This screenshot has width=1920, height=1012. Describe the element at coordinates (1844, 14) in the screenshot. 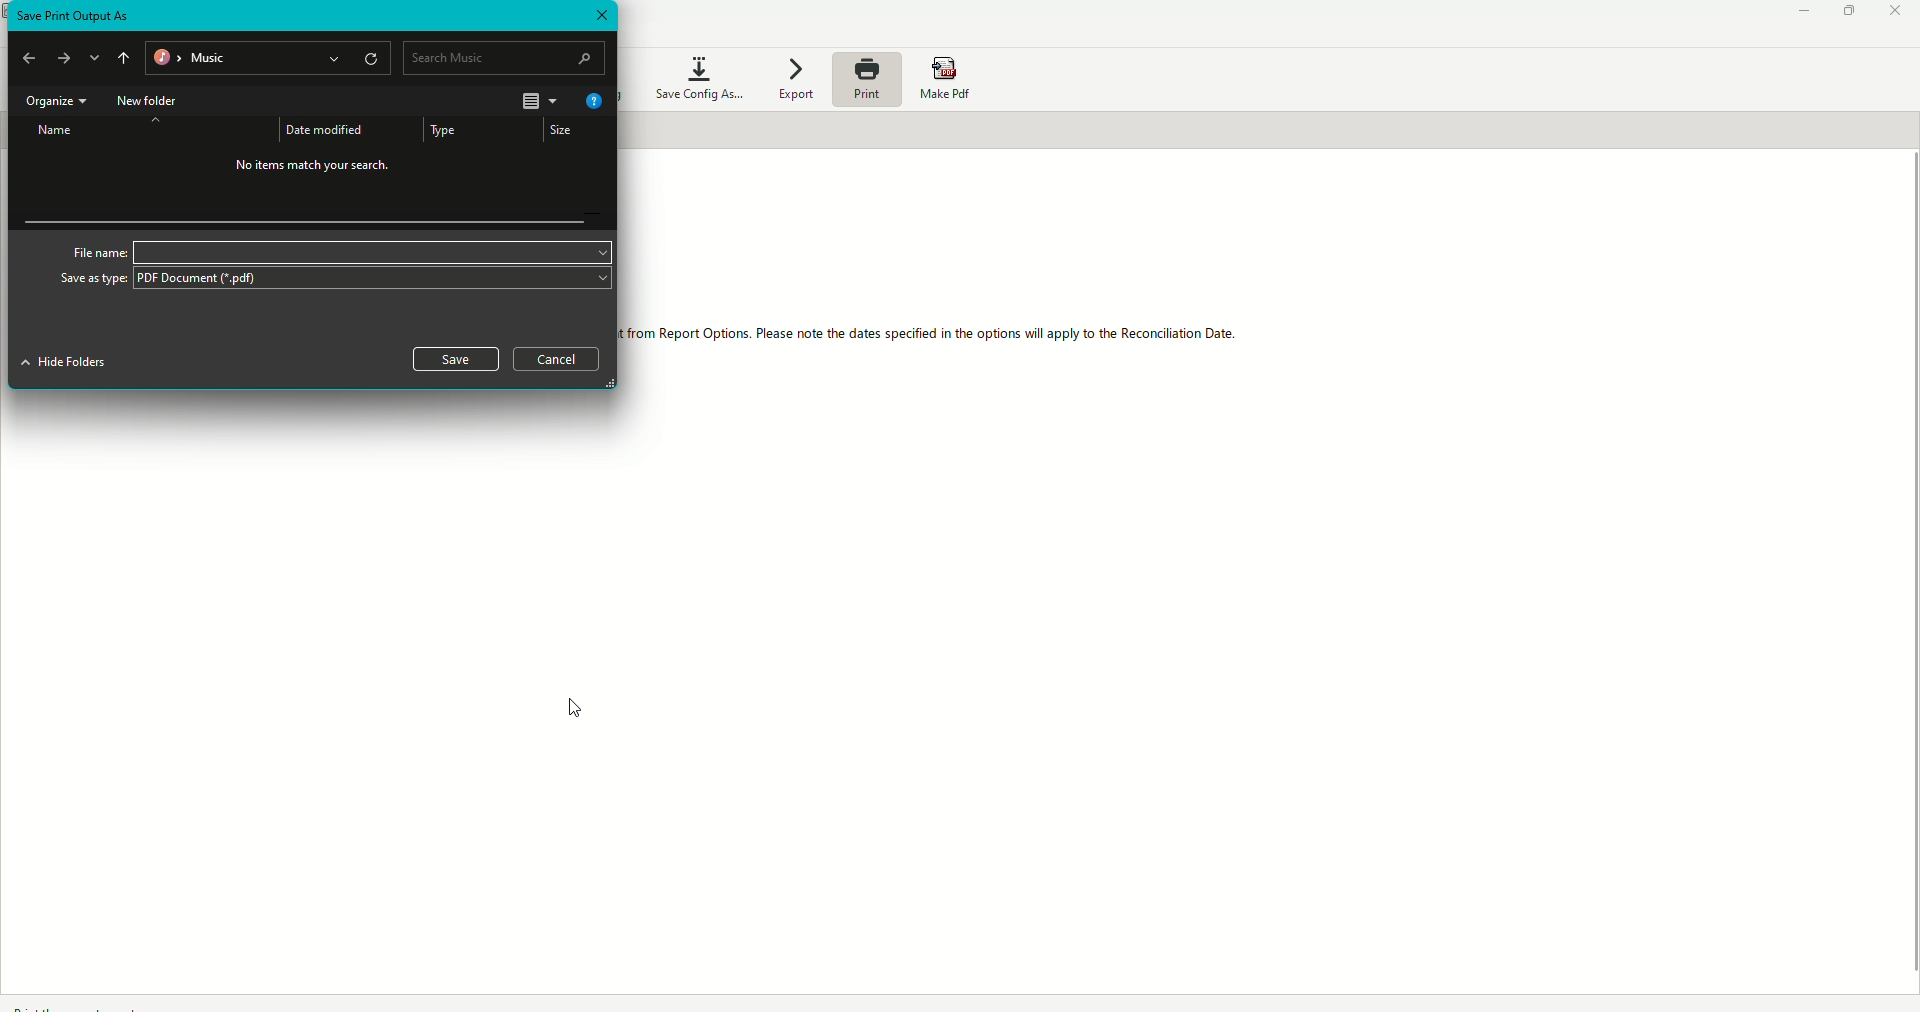

I see `Restore` at that location.